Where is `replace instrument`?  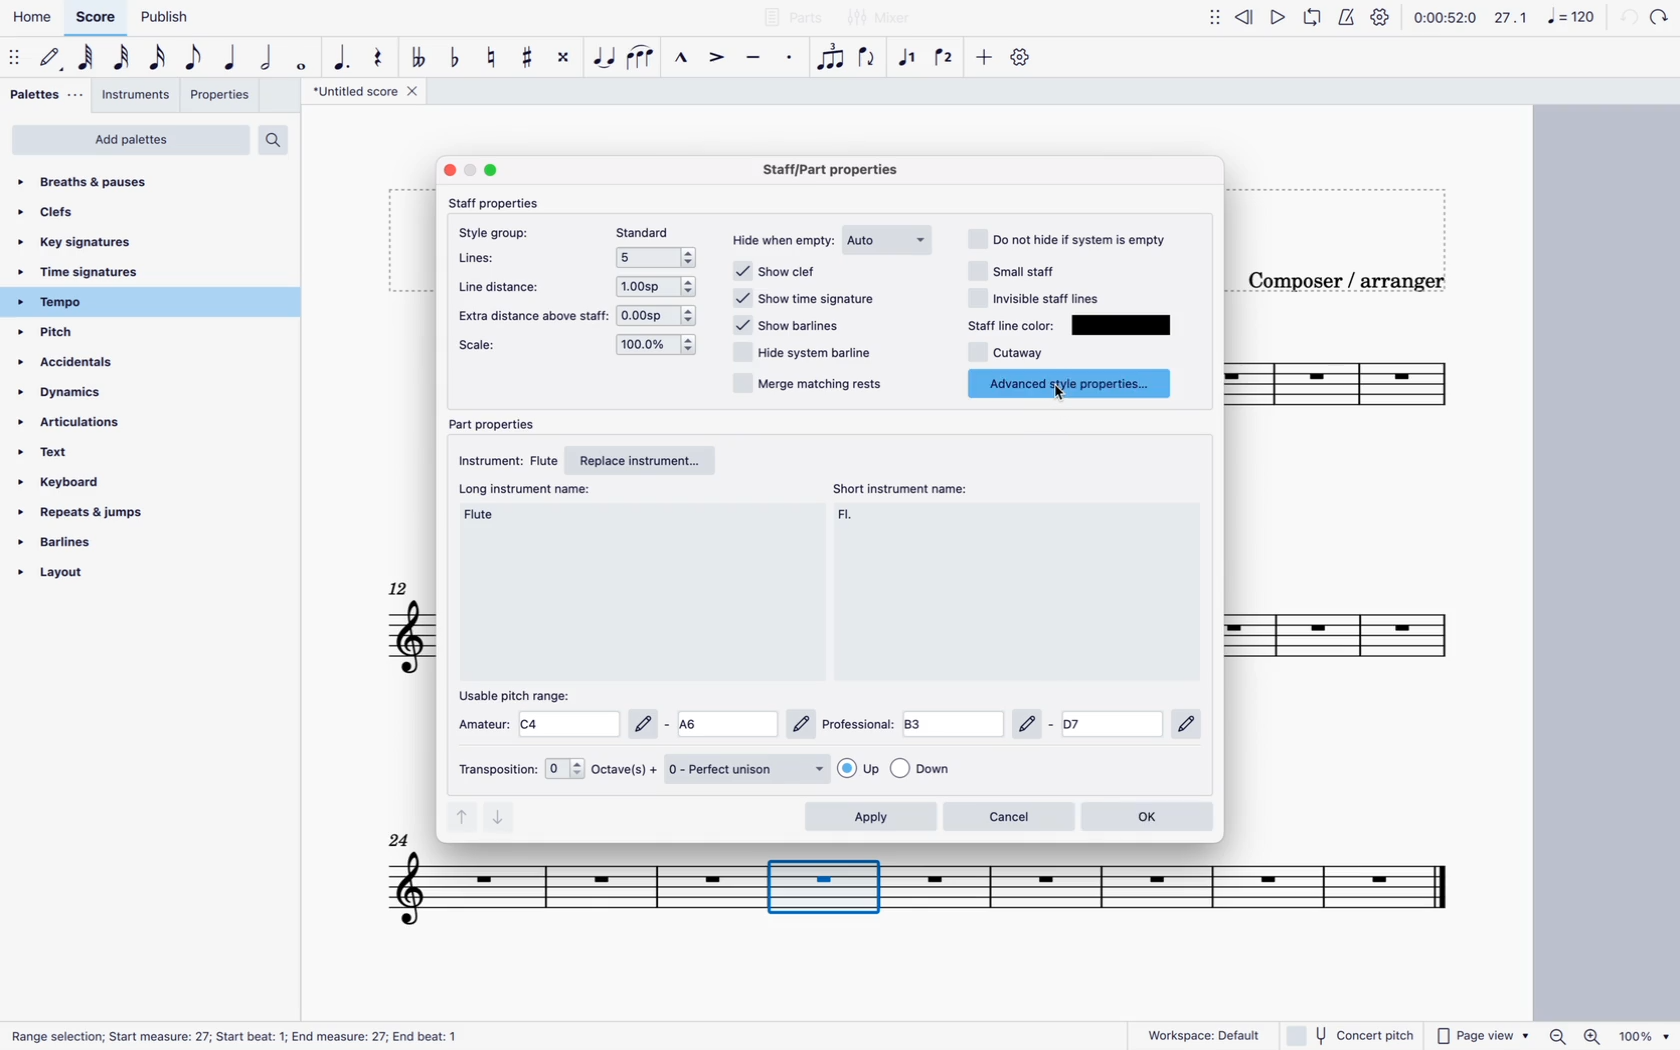 replace instrument is located at coordinates (649, 460).